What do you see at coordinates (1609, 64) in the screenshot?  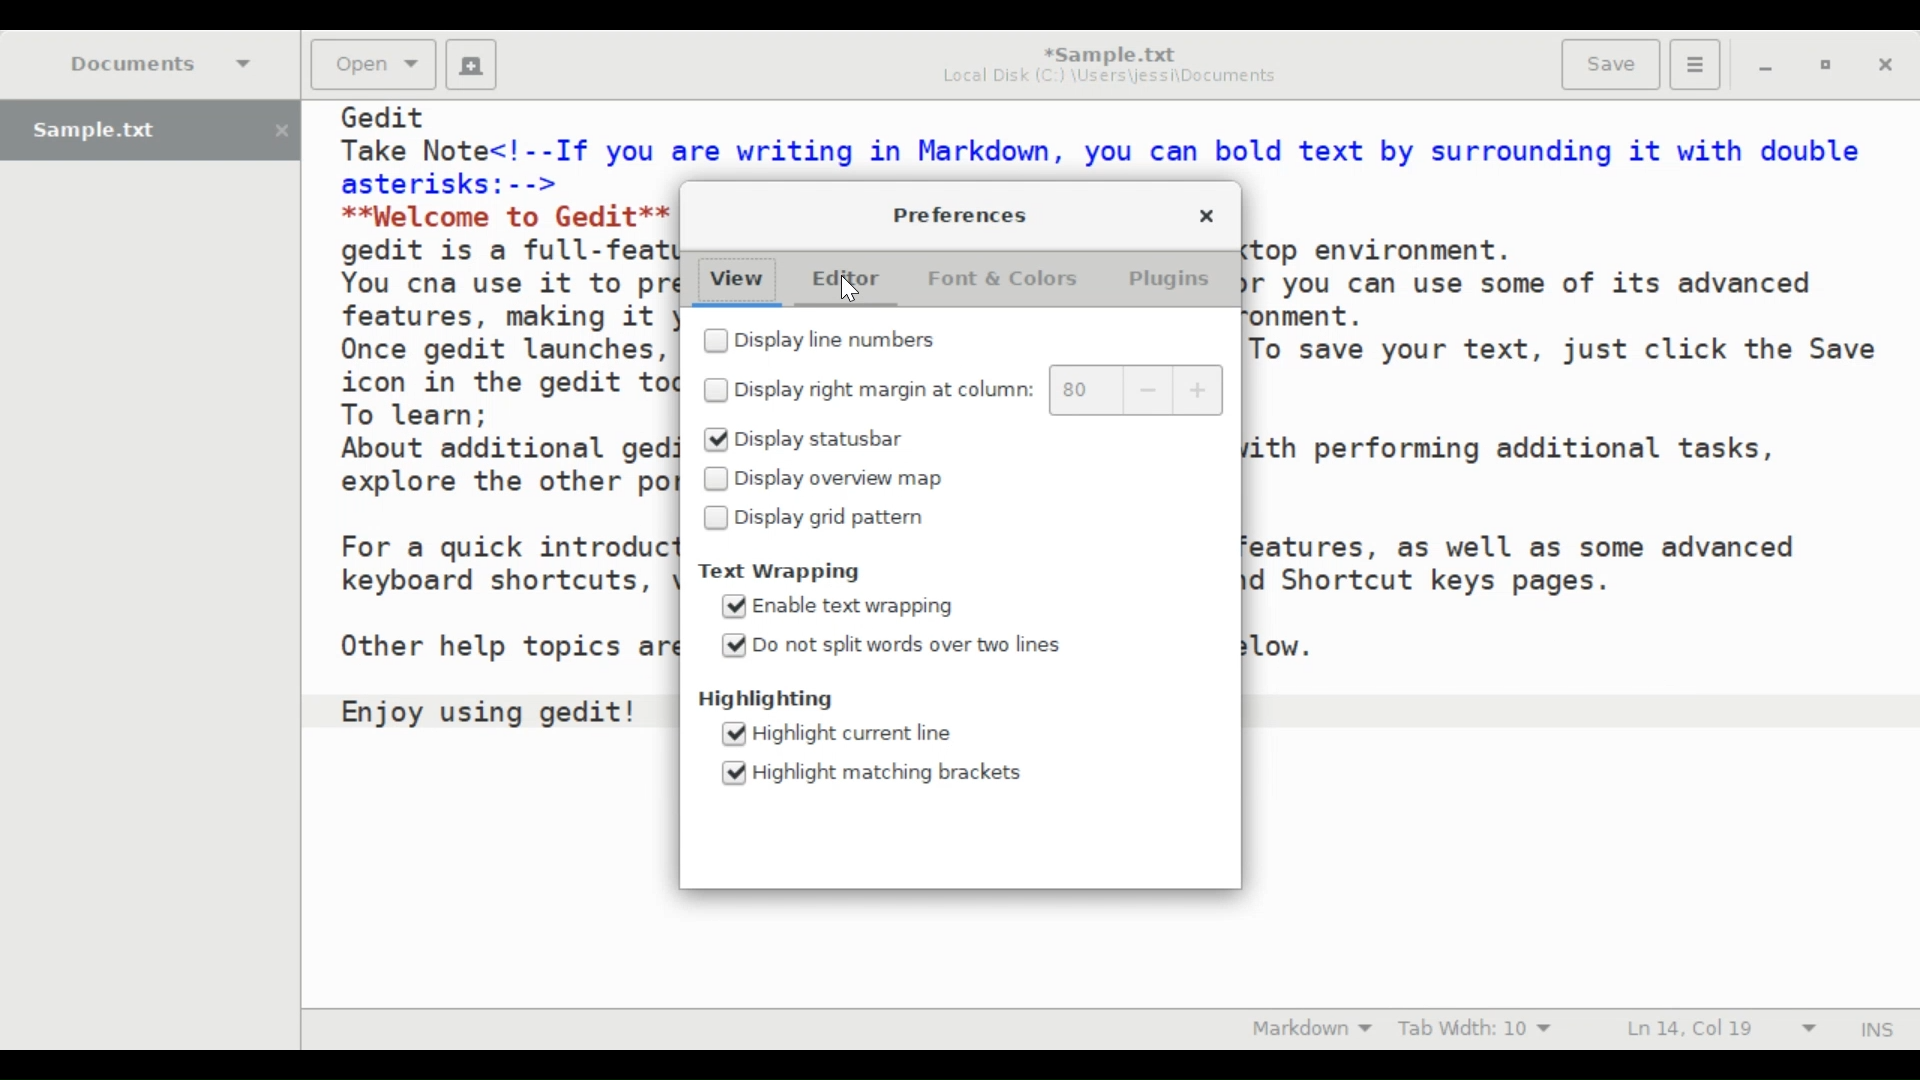 I see `Save` at bounding box center [1609, 64].